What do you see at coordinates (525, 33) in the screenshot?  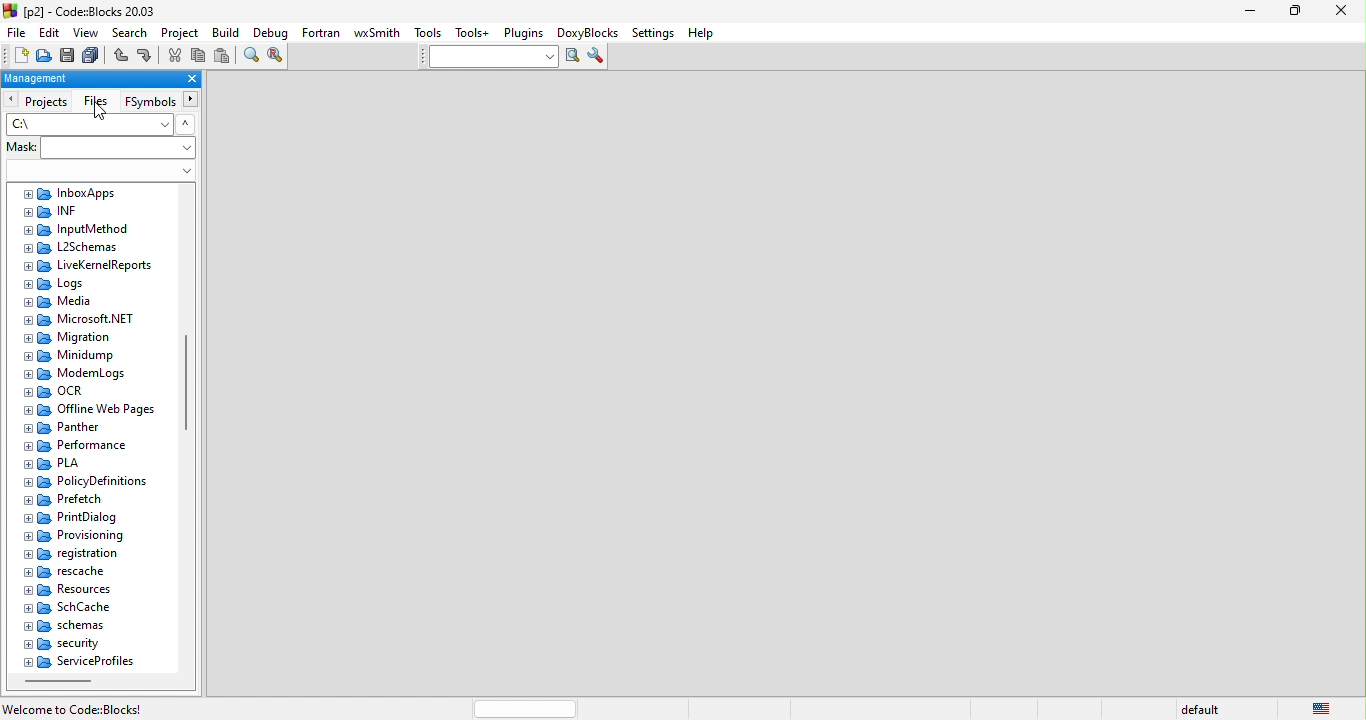 I see `plugins` at bounding box center [525, 33].